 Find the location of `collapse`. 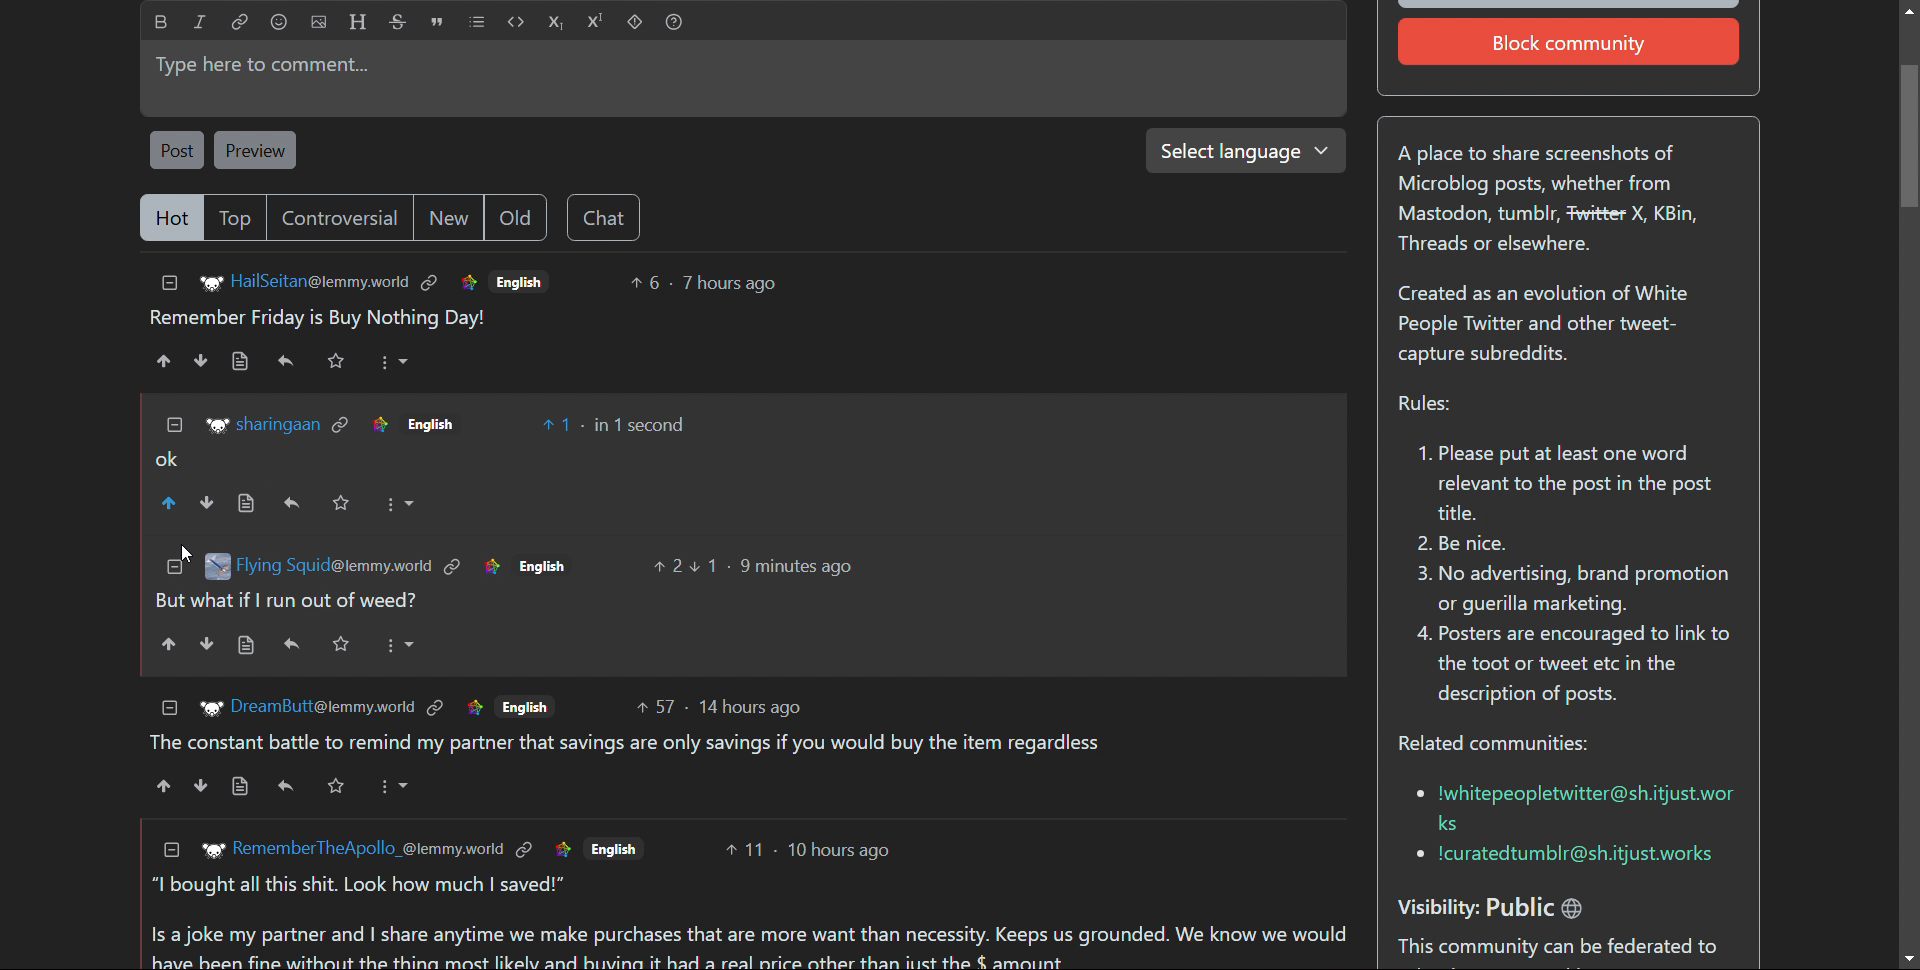

collapse is located at coordinates (163, 707).